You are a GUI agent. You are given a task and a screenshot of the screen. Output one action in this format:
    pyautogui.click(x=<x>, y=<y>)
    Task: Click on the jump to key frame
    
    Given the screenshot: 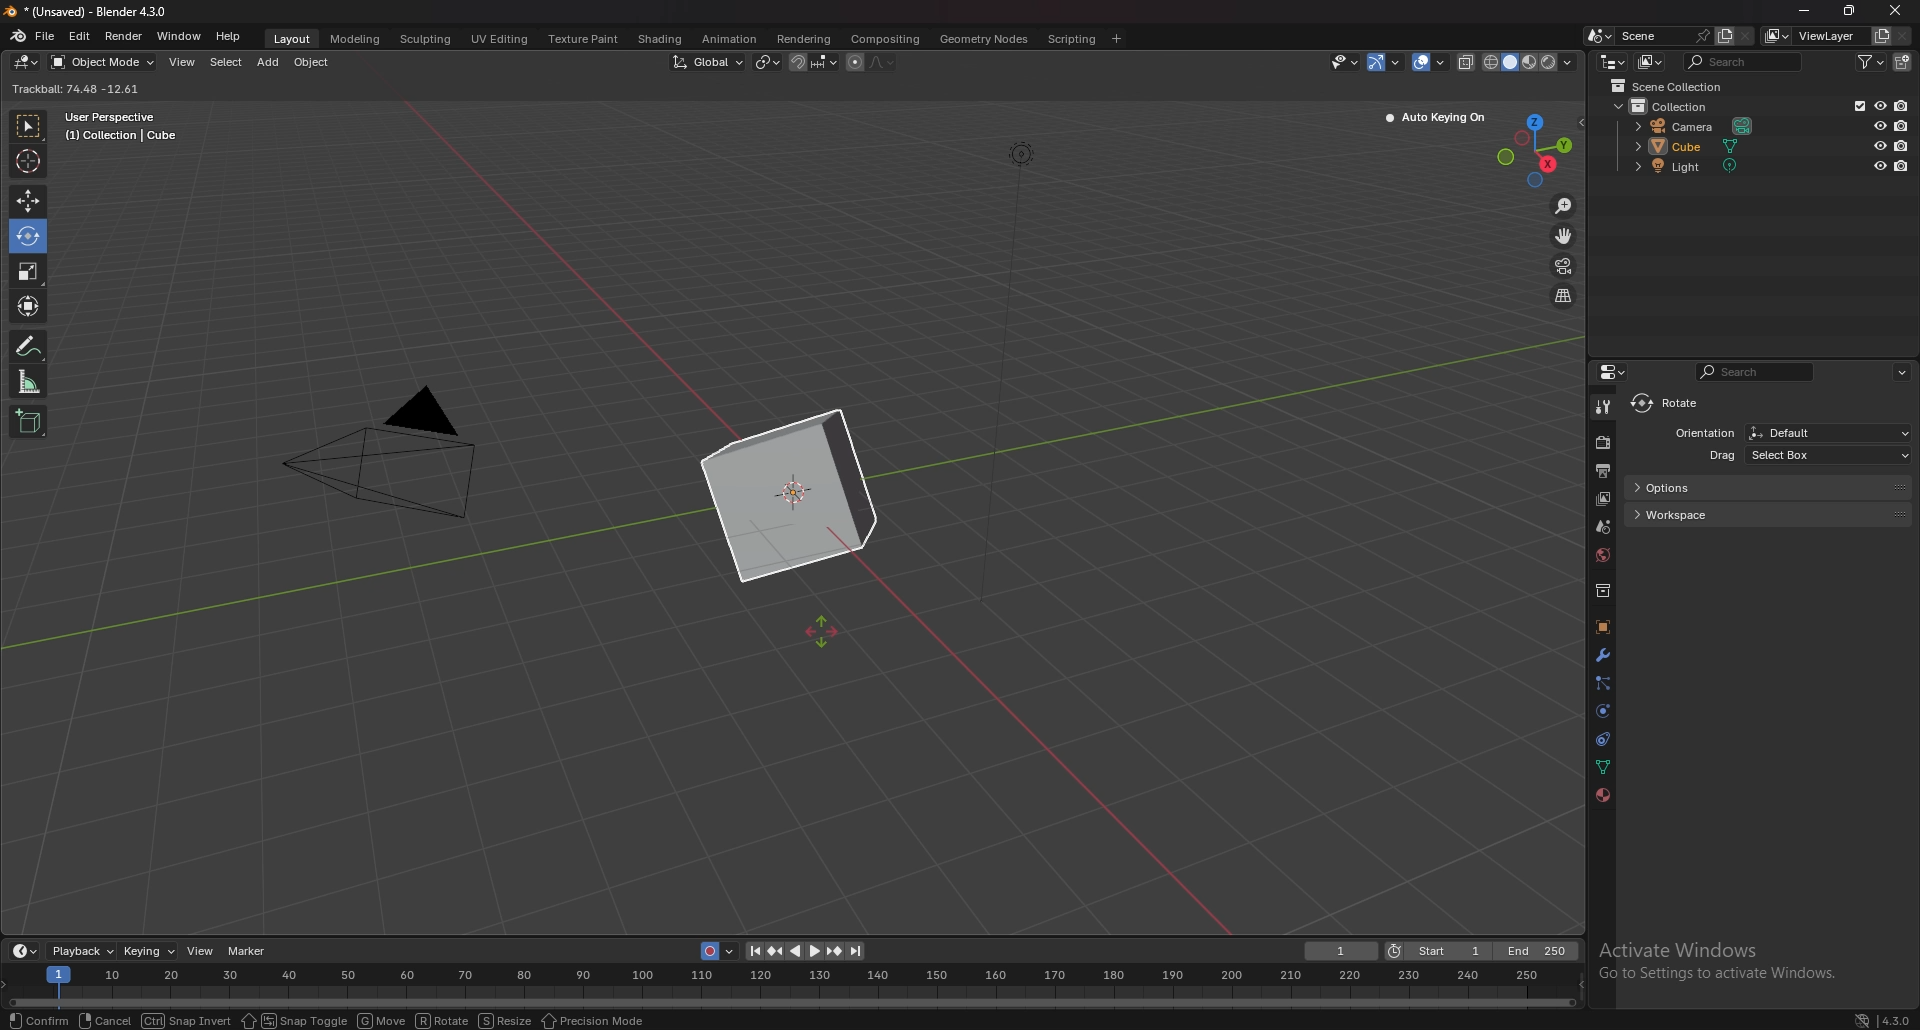 What is the action you would take?
    pyautogui.click(x=834, y=951)
    